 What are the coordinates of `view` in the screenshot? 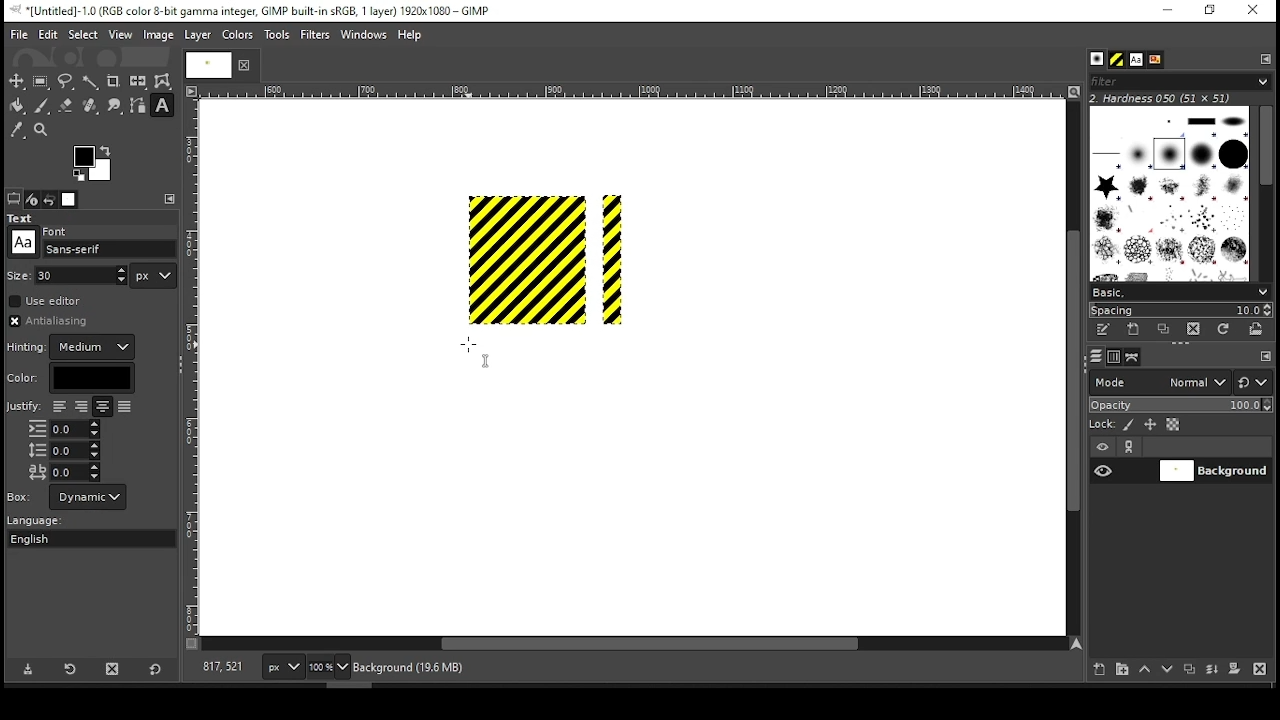 It's located at (121, 36).